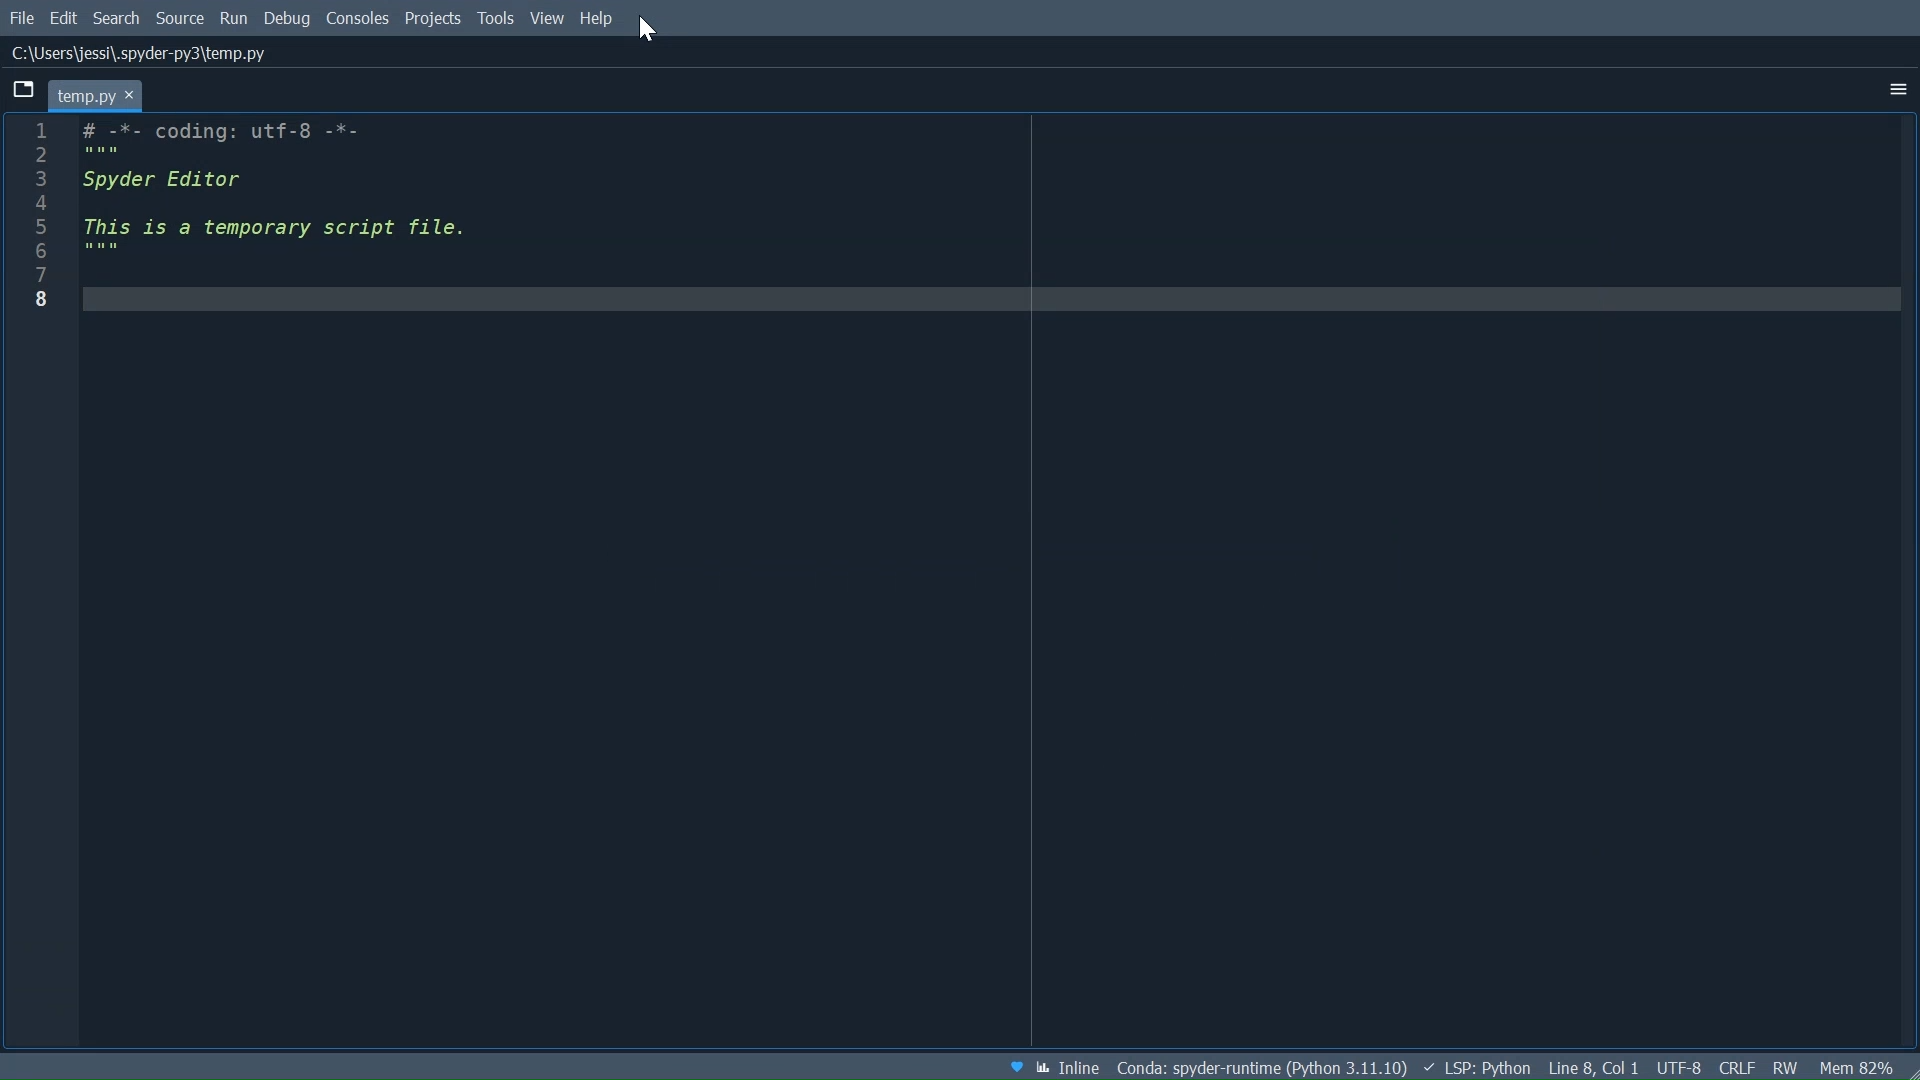 The height and width of the screenshot is (1080, 1920). What do you see at coordinates (361, 18) in the screenshot?
I see `console` at bounding box center [361, 18].